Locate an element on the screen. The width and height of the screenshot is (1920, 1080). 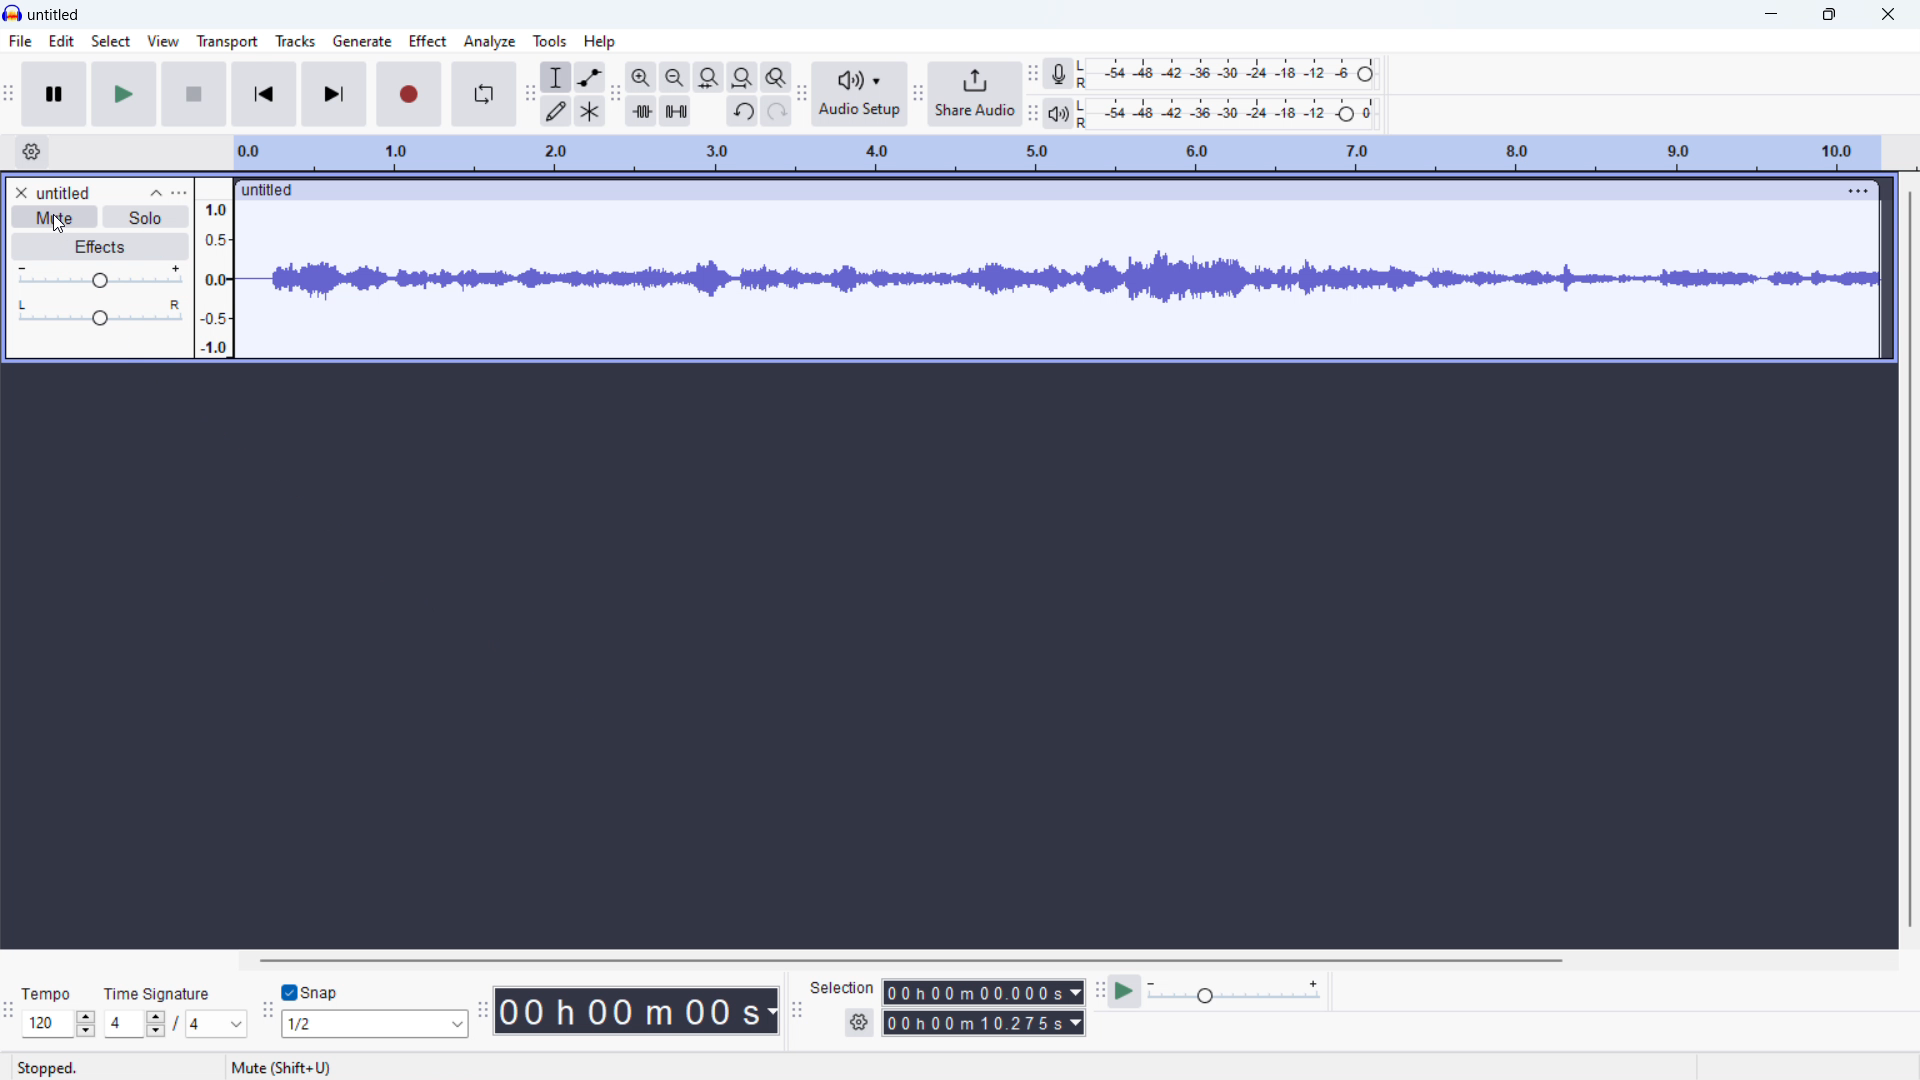
track waveform is located at coordinates (1059, 278).